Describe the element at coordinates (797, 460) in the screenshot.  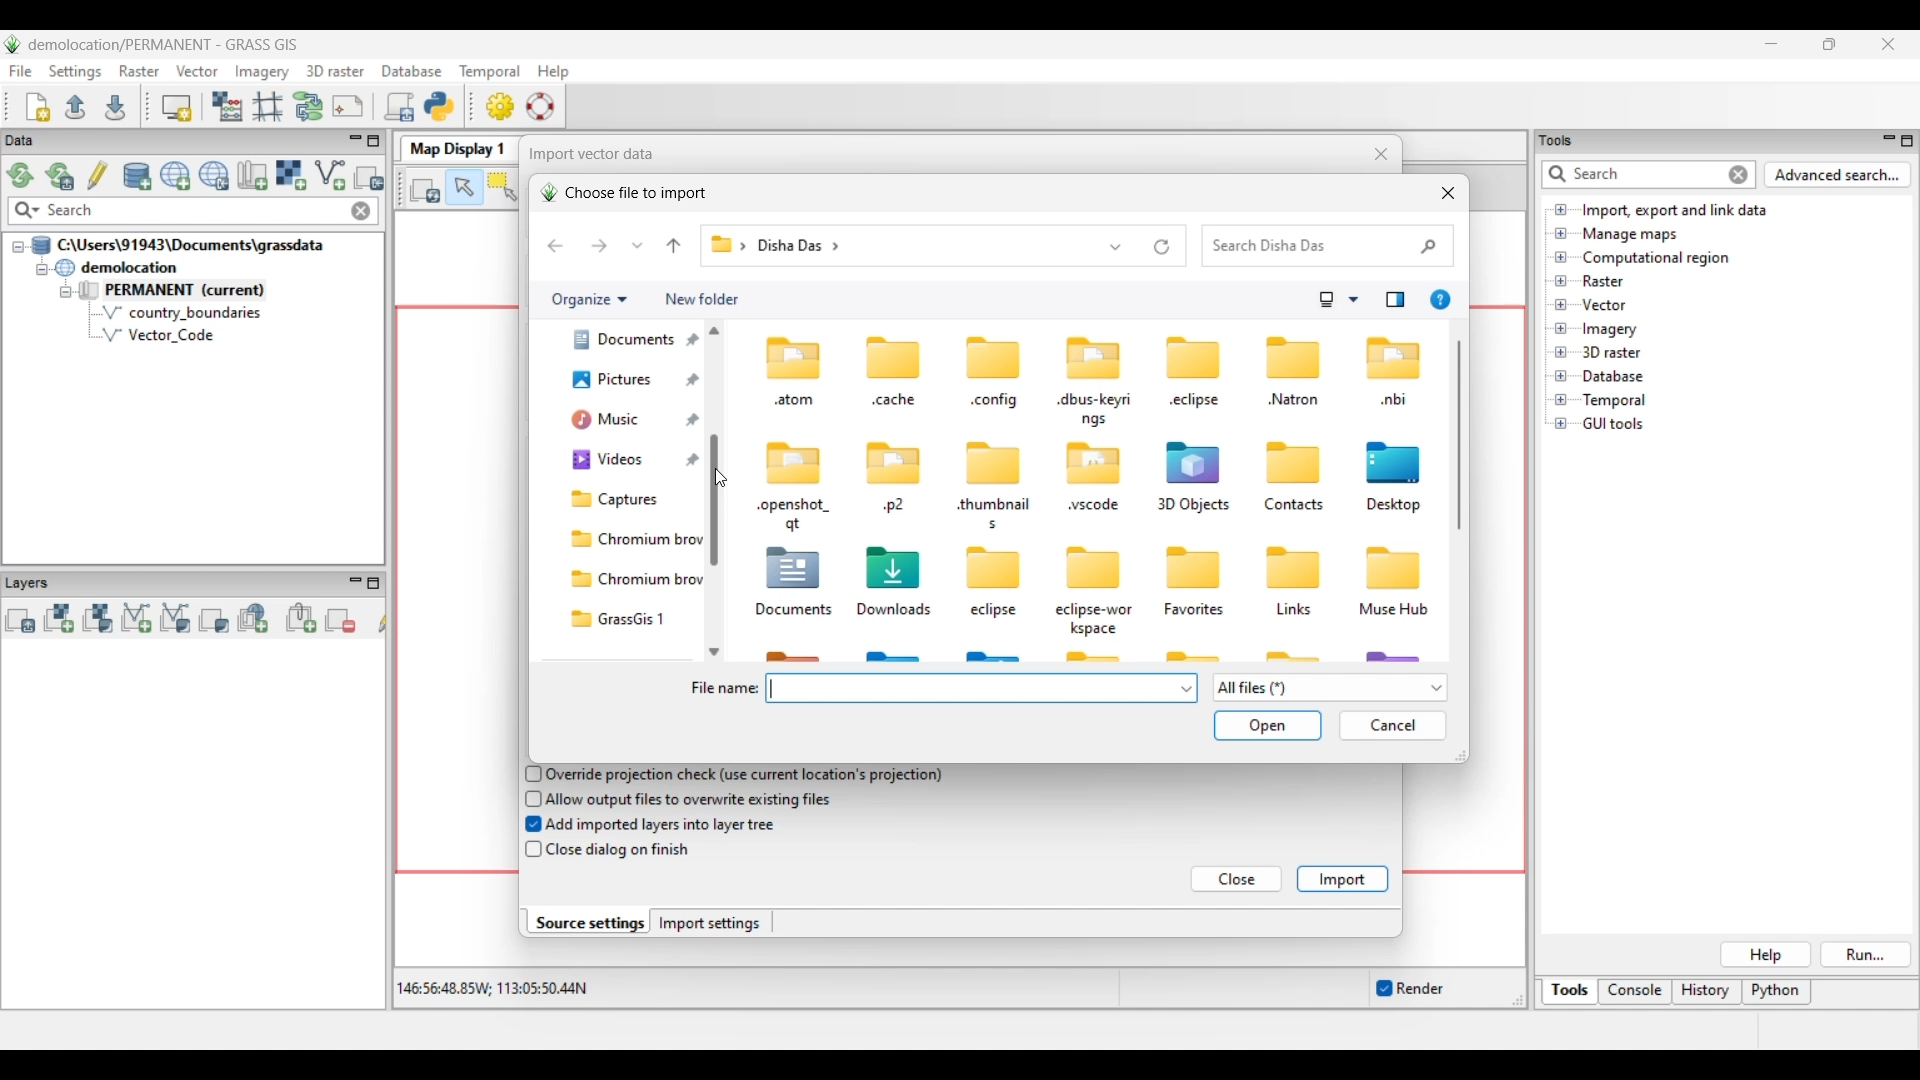
I see `icon` at that location.